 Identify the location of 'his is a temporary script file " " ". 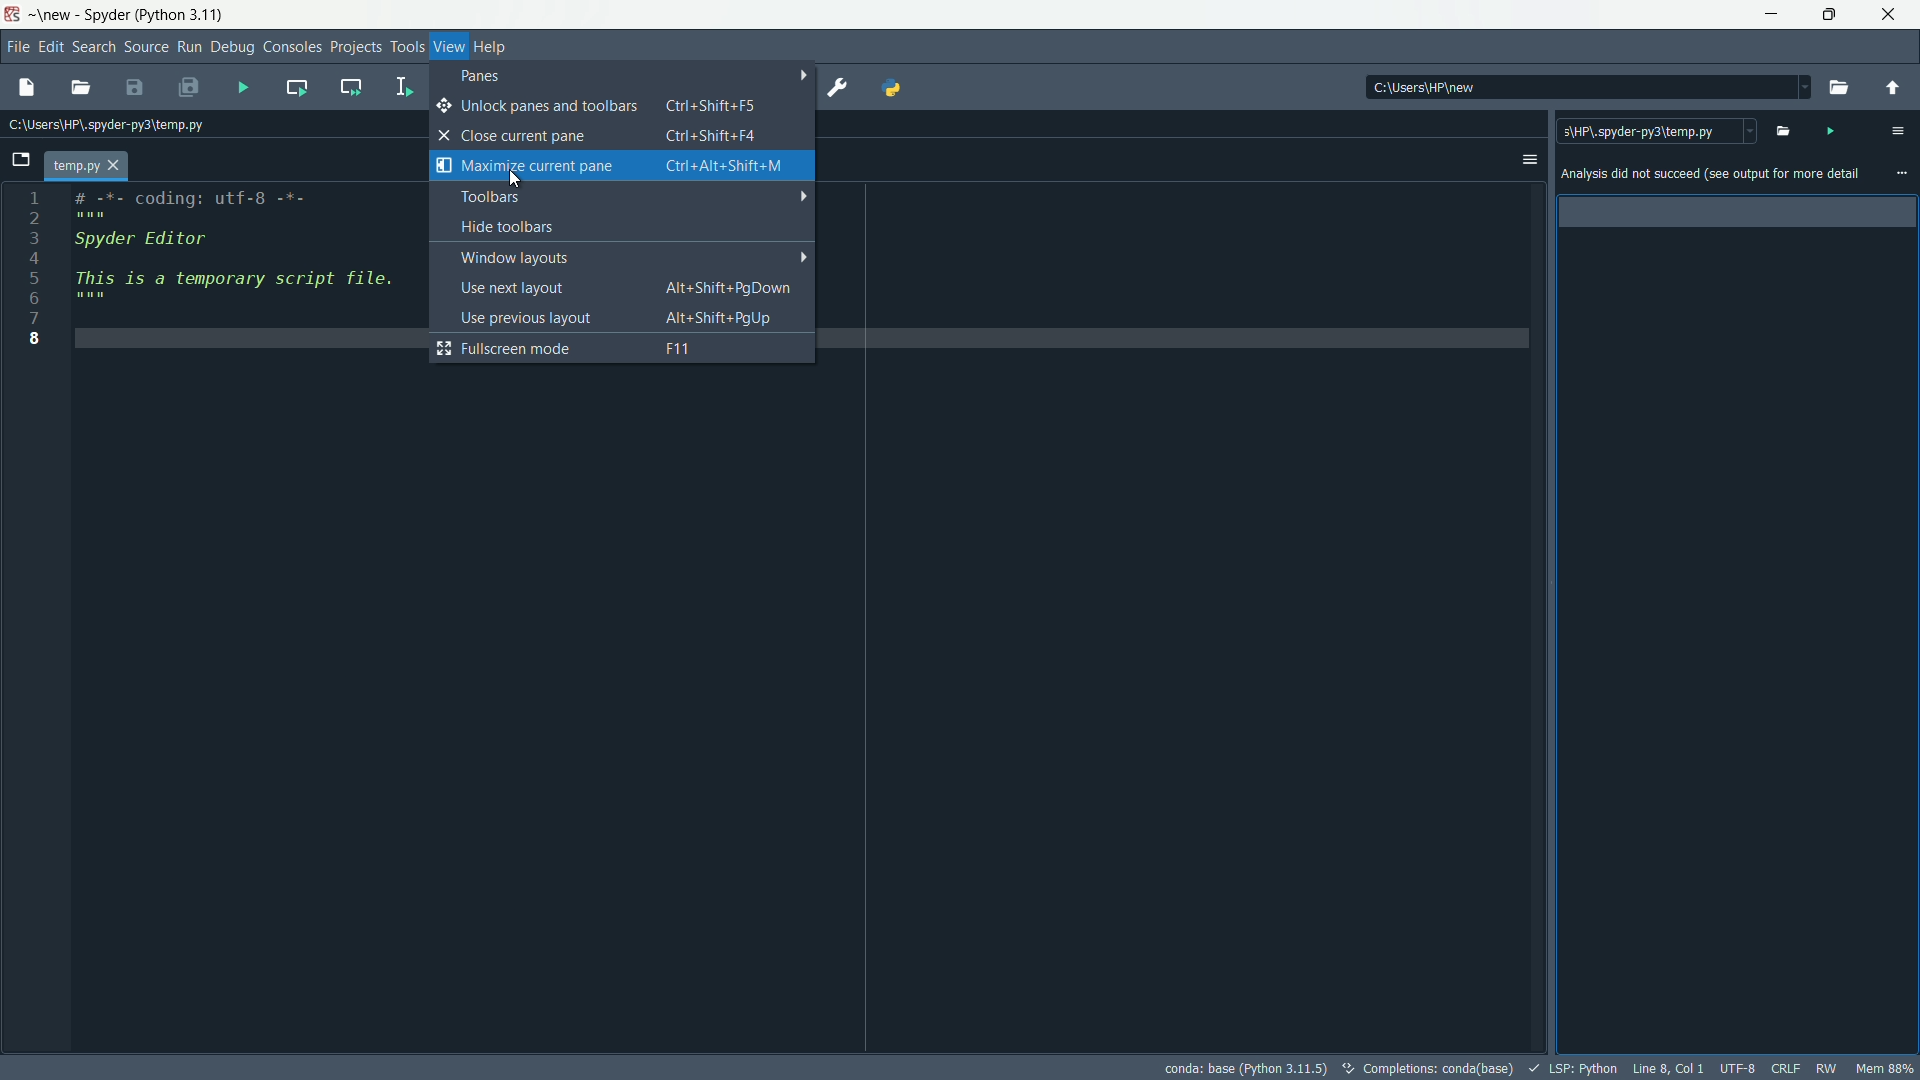
(235, 284).